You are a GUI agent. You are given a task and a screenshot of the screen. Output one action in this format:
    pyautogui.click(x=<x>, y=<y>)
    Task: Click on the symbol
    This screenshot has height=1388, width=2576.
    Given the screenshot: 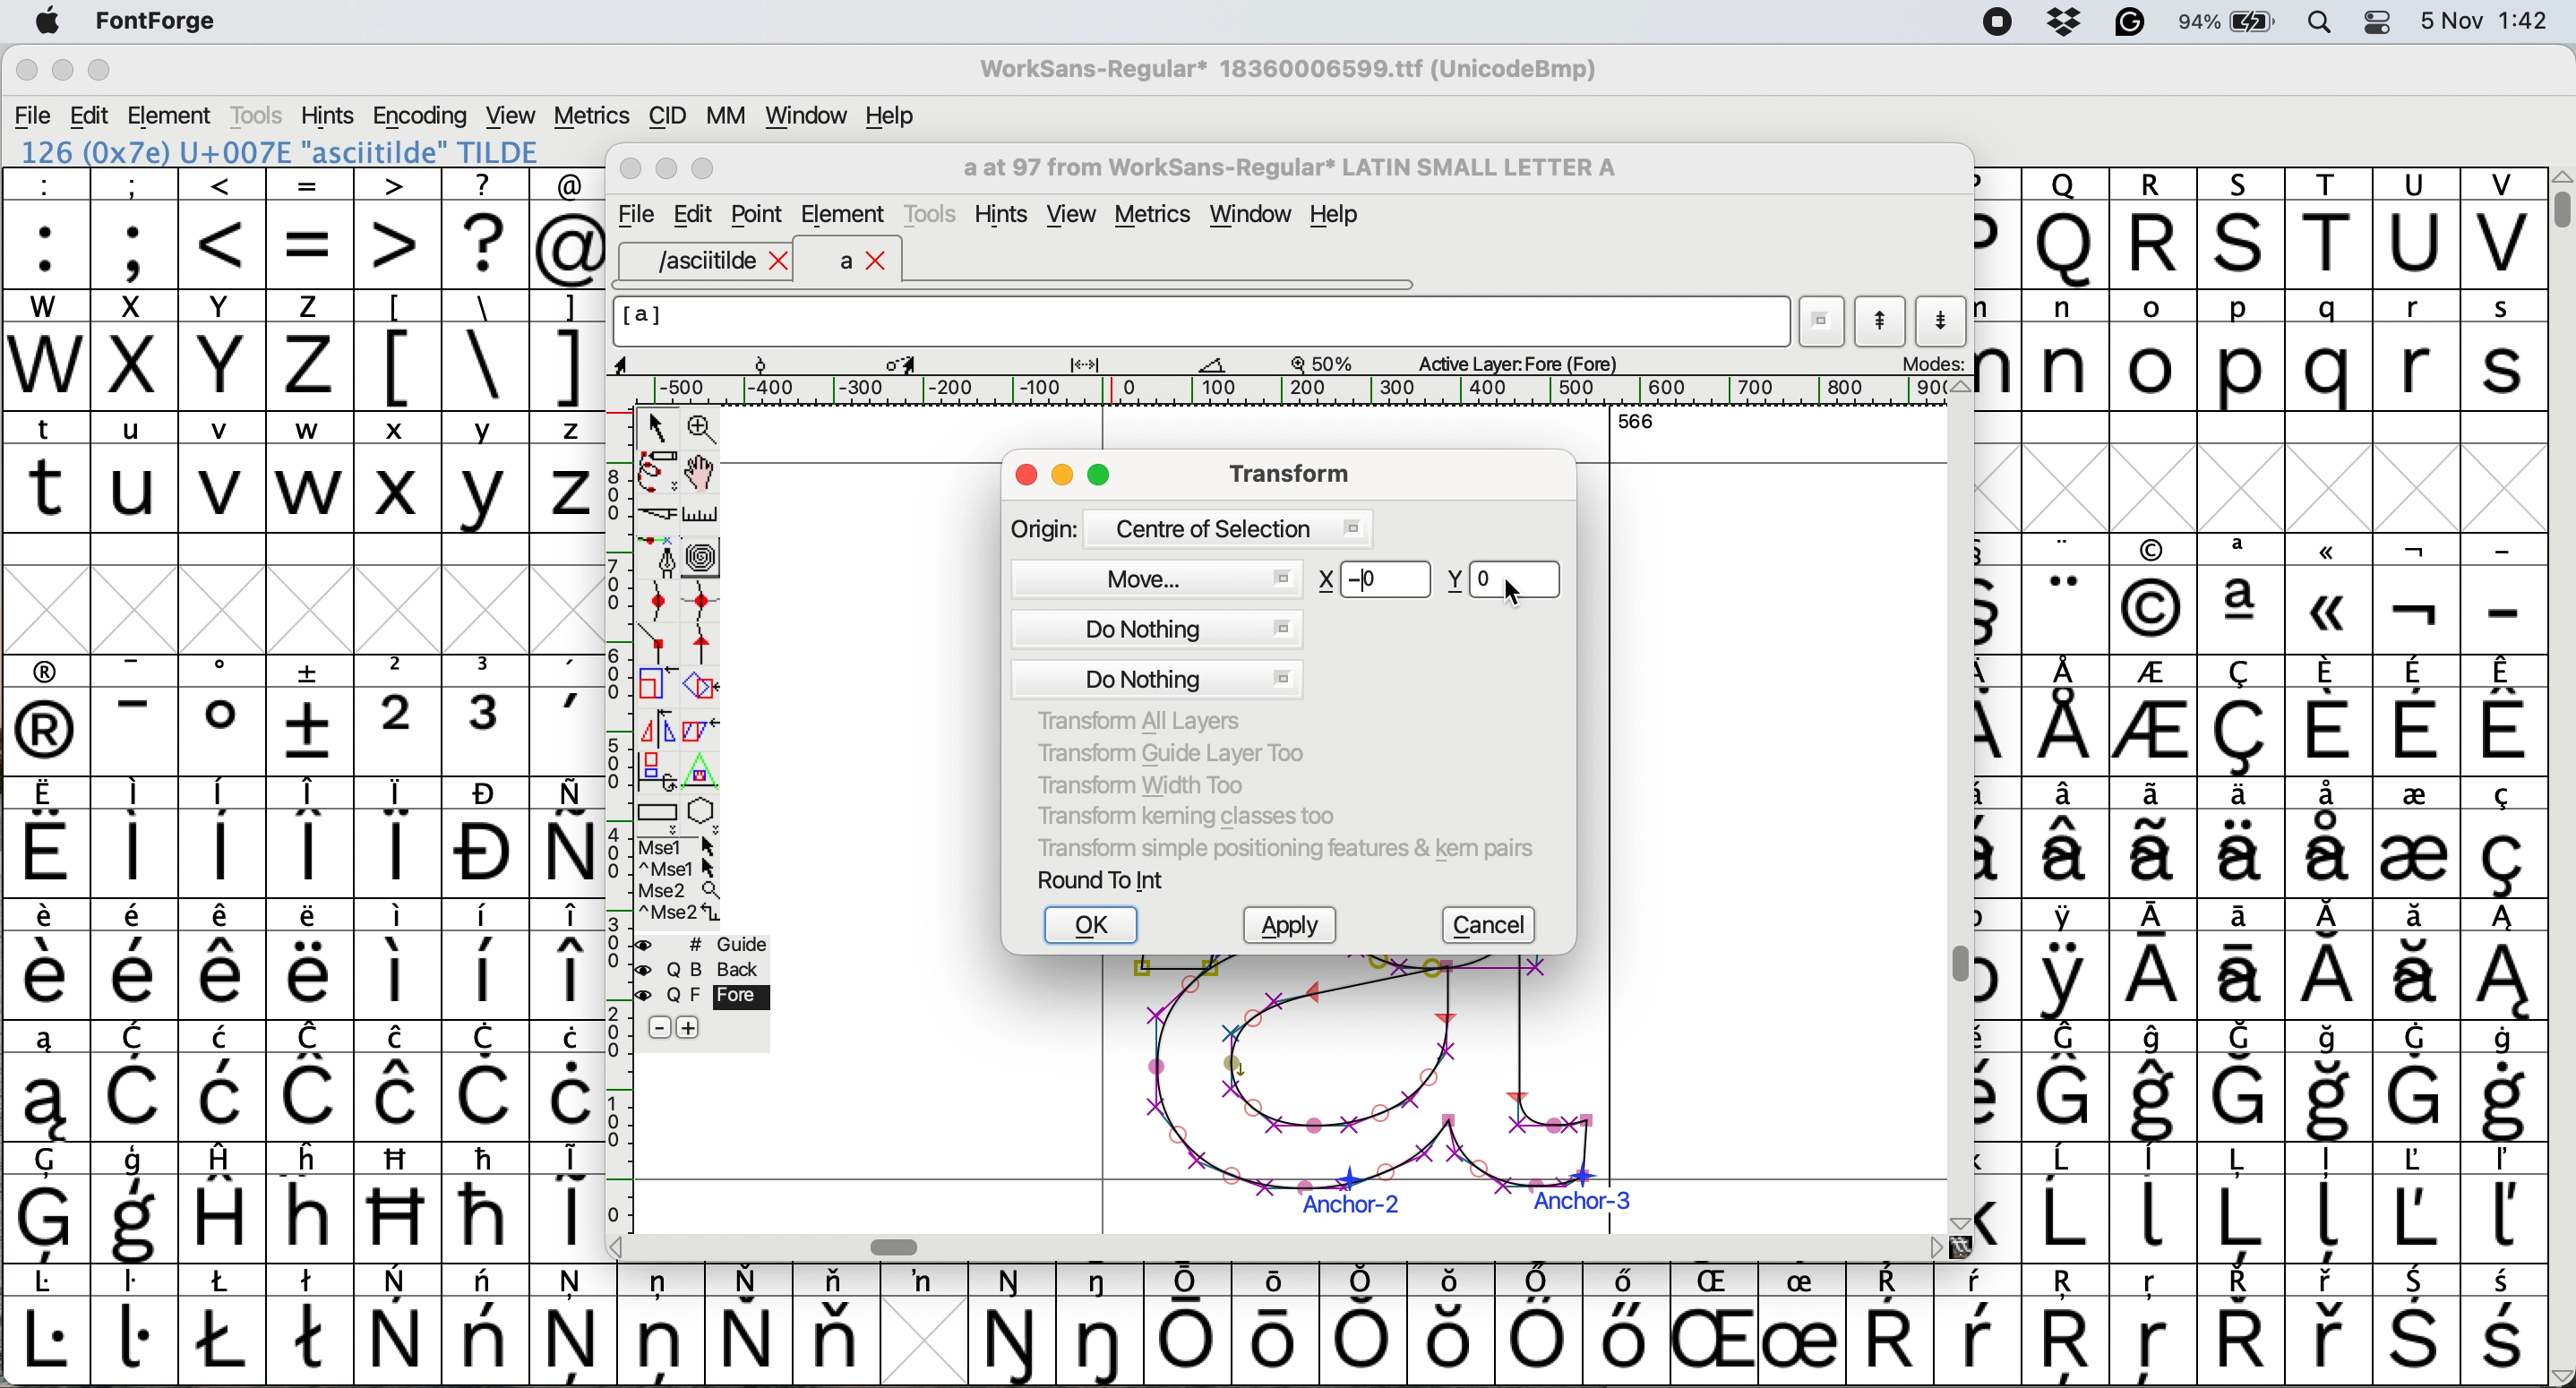 What is the action you would take?
    pyautogui.click(x=2416, y=960)
    